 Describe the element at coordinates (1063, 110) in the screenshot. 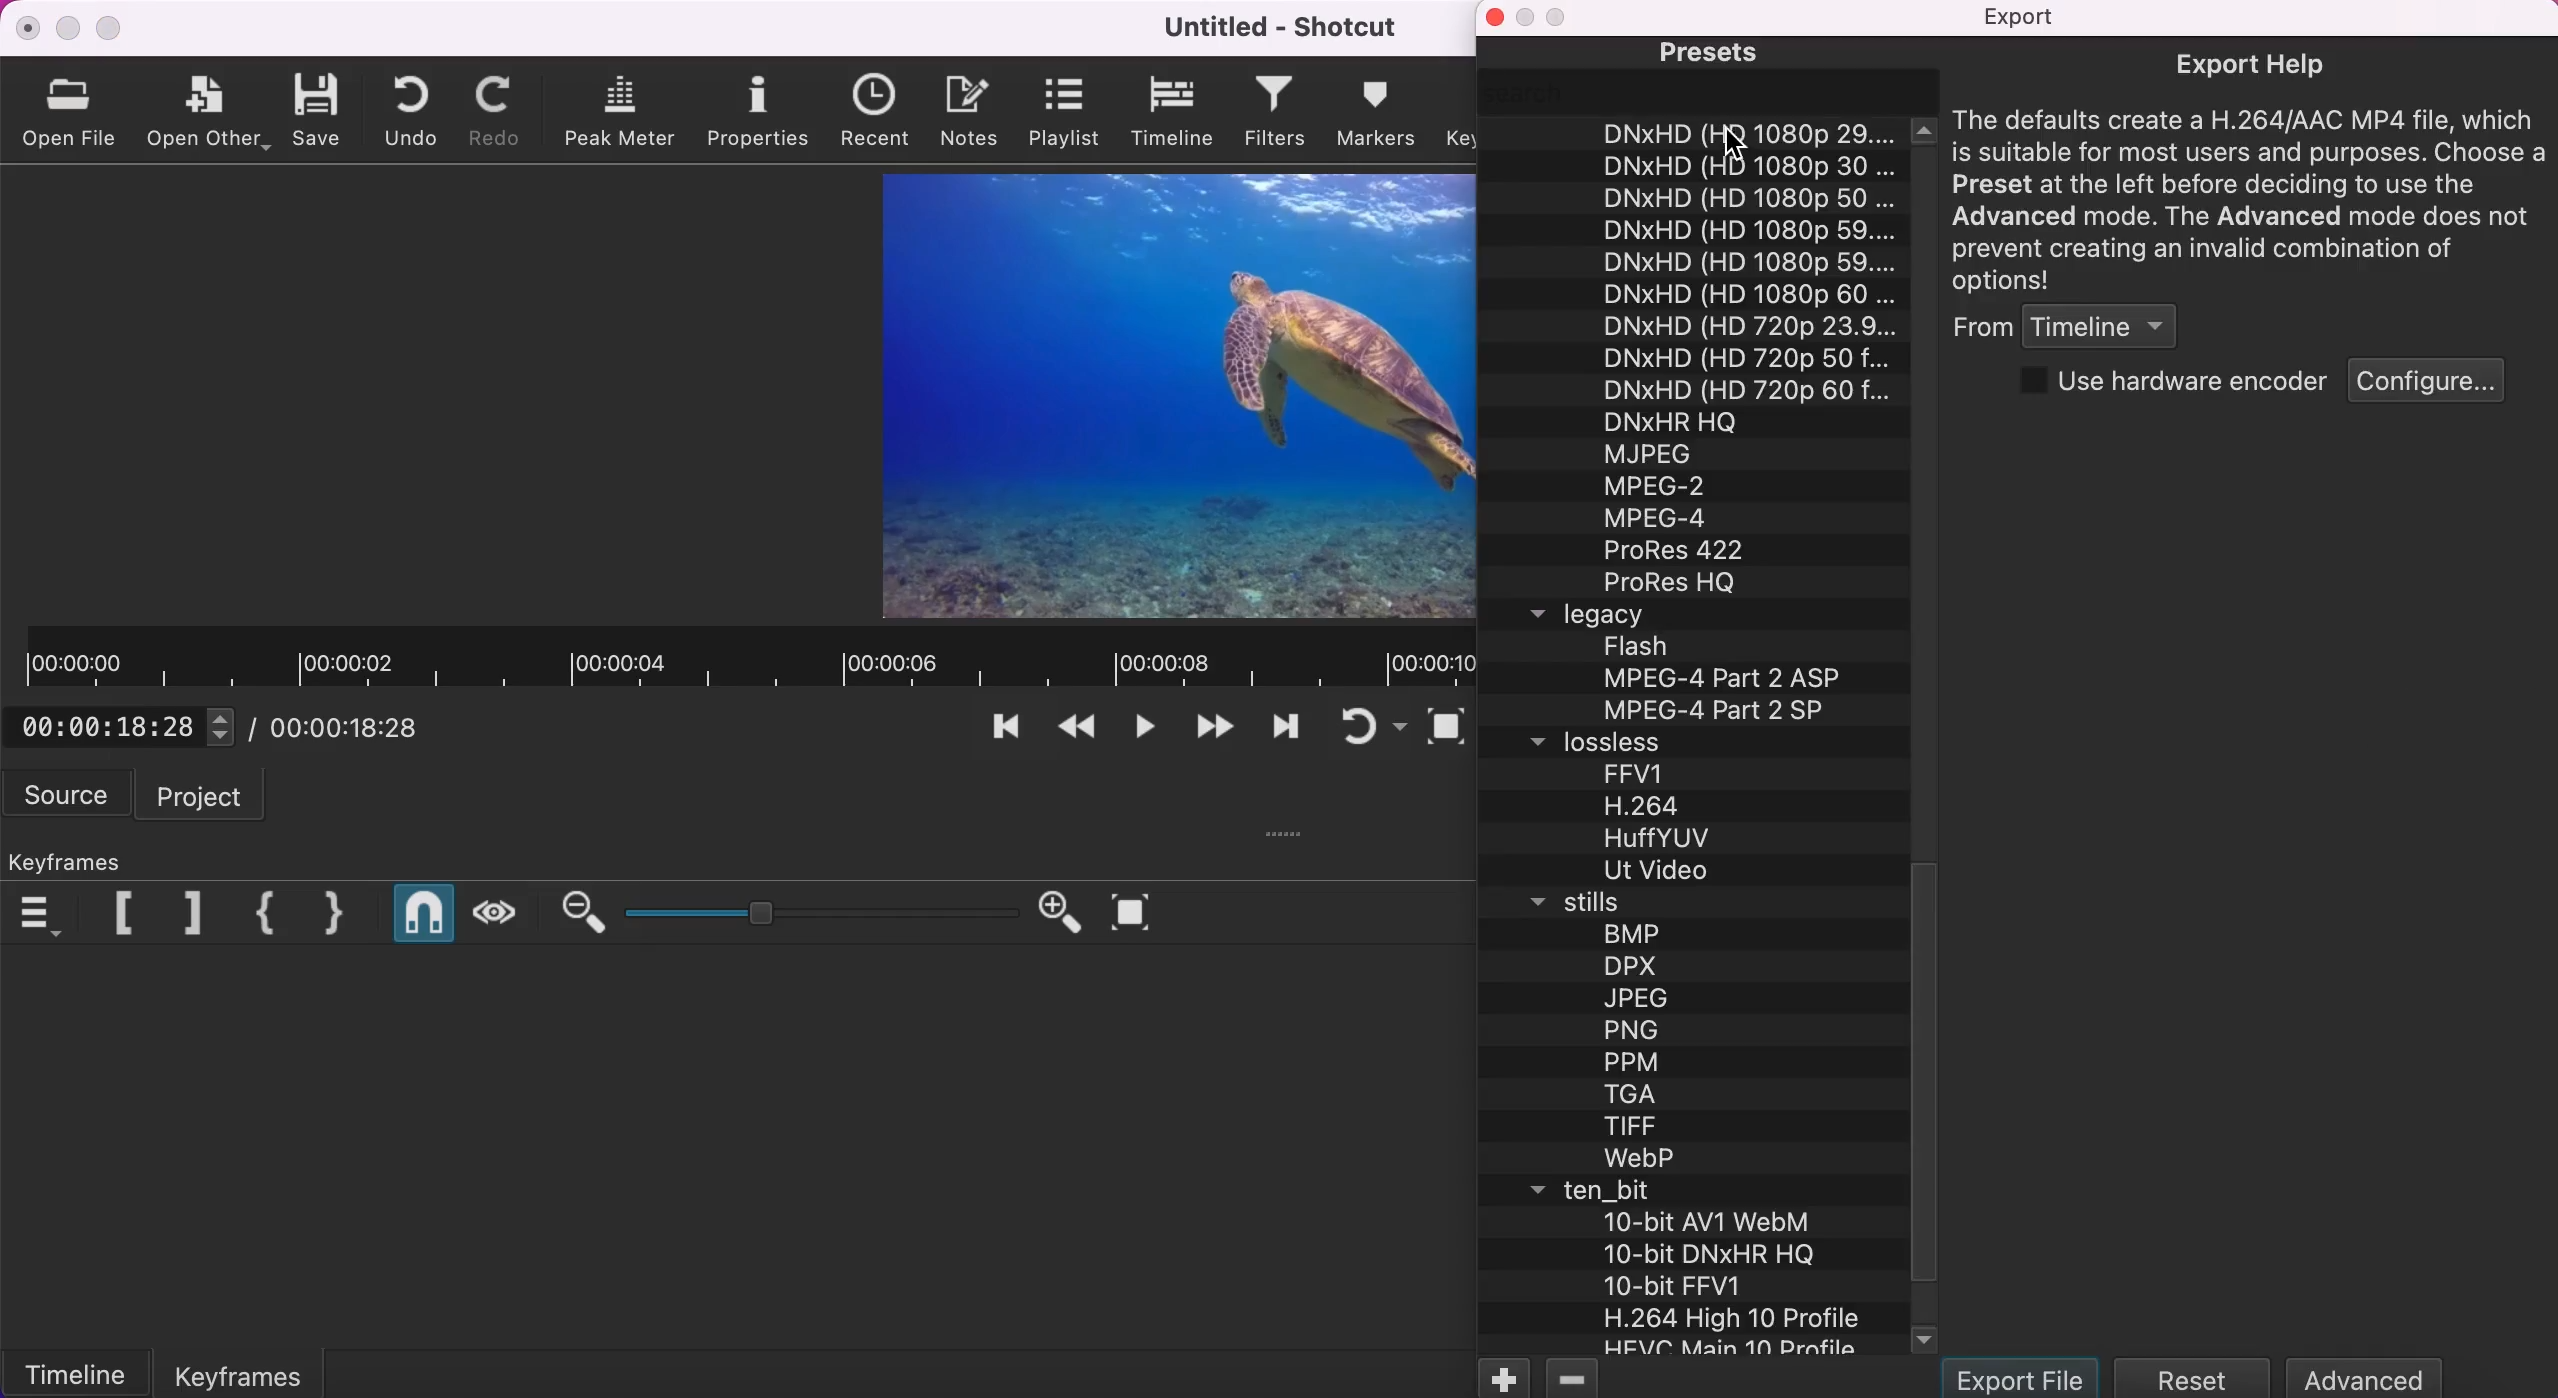

I see `playlist` at that location.